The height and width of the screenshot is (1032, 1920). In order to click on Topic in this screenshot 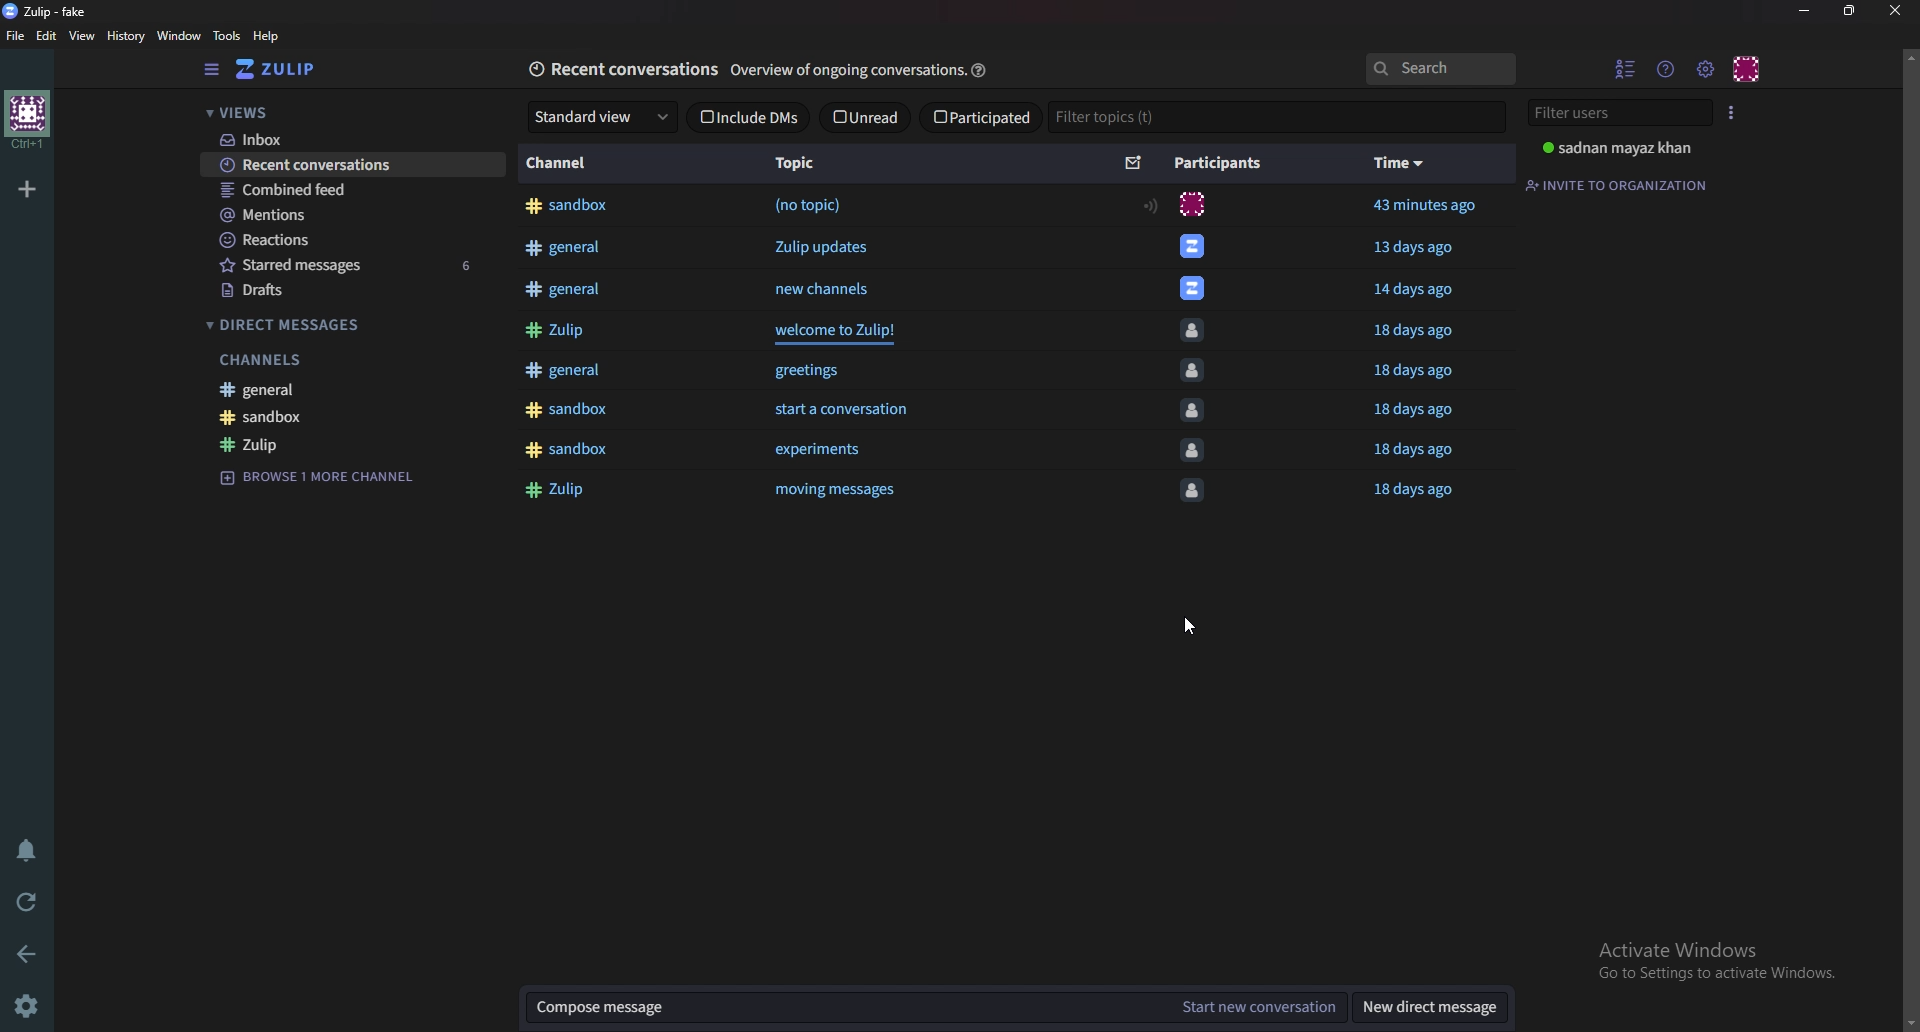, I will do `click(803, 163)`.